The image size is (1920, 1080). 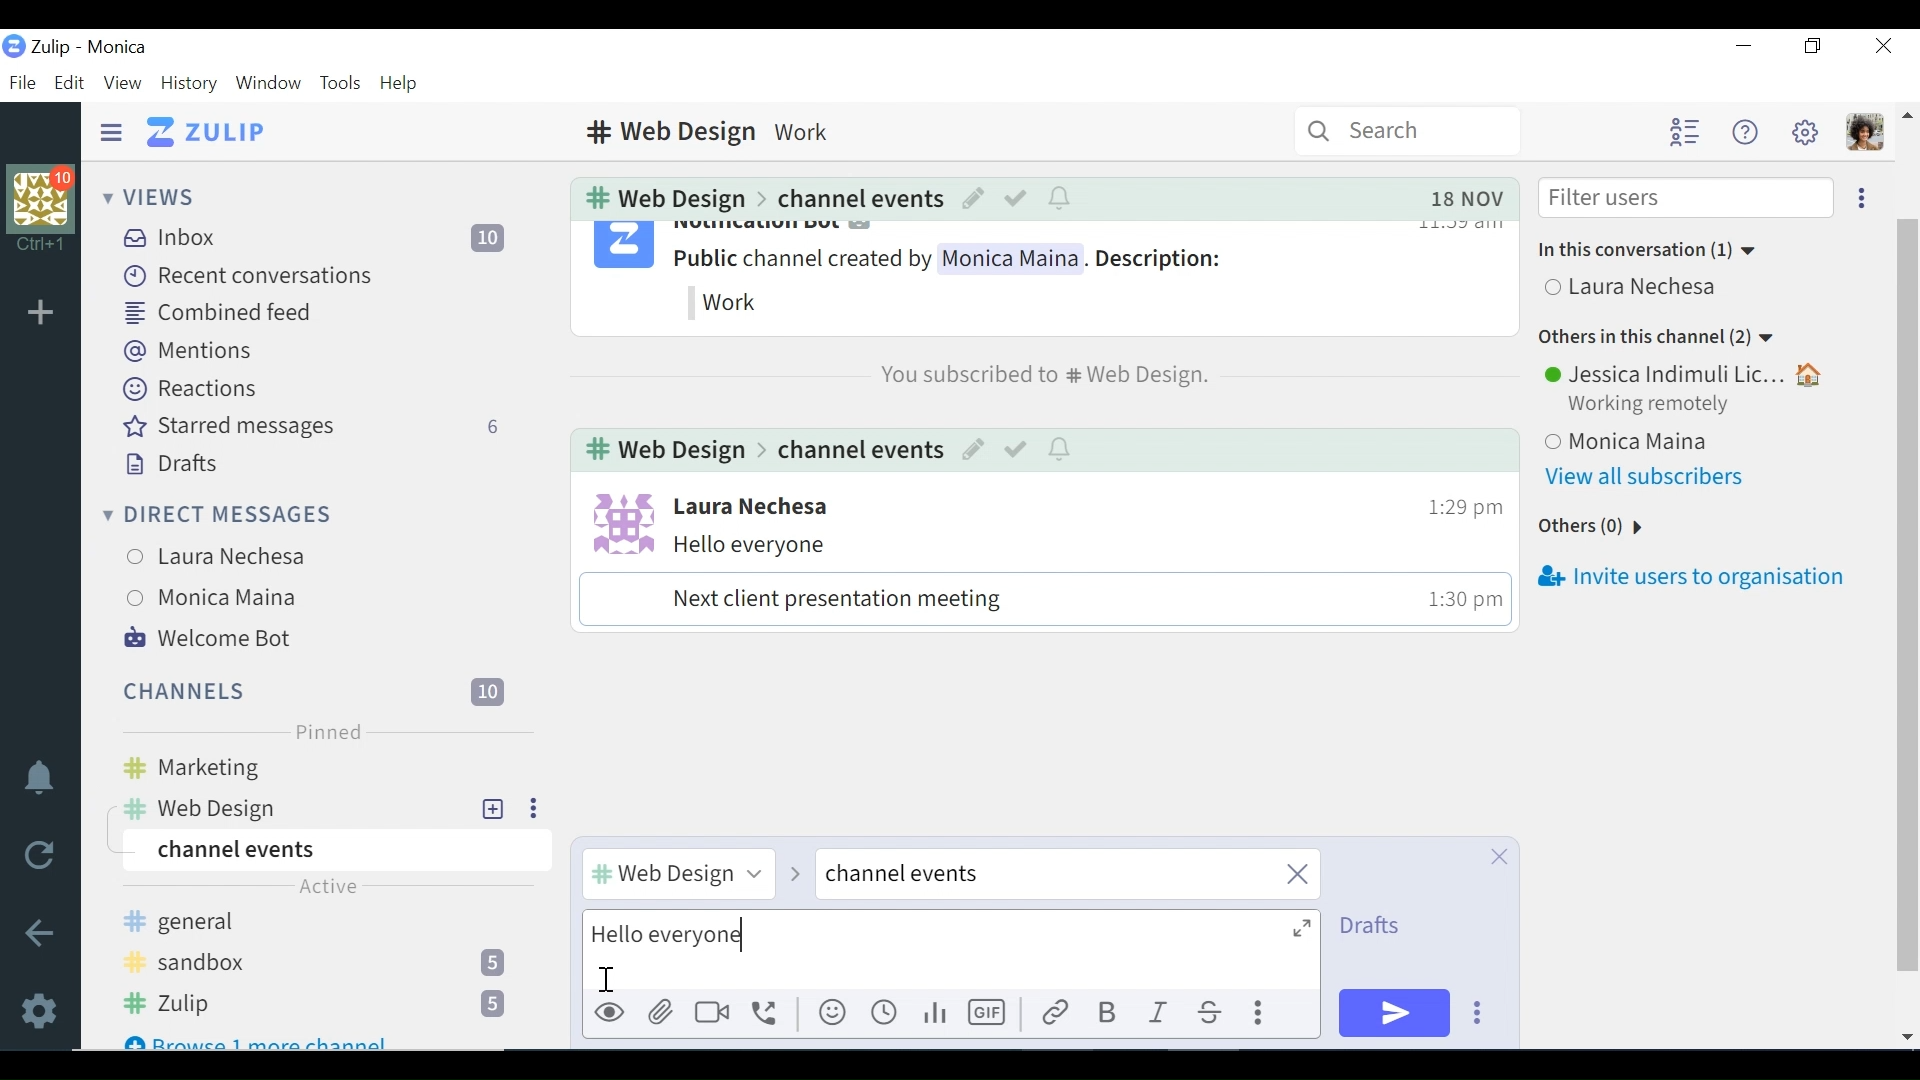 What do you see at coordinates (1456, 602) in the screenshot?
I see `time` at bounding box center [1456, 602].